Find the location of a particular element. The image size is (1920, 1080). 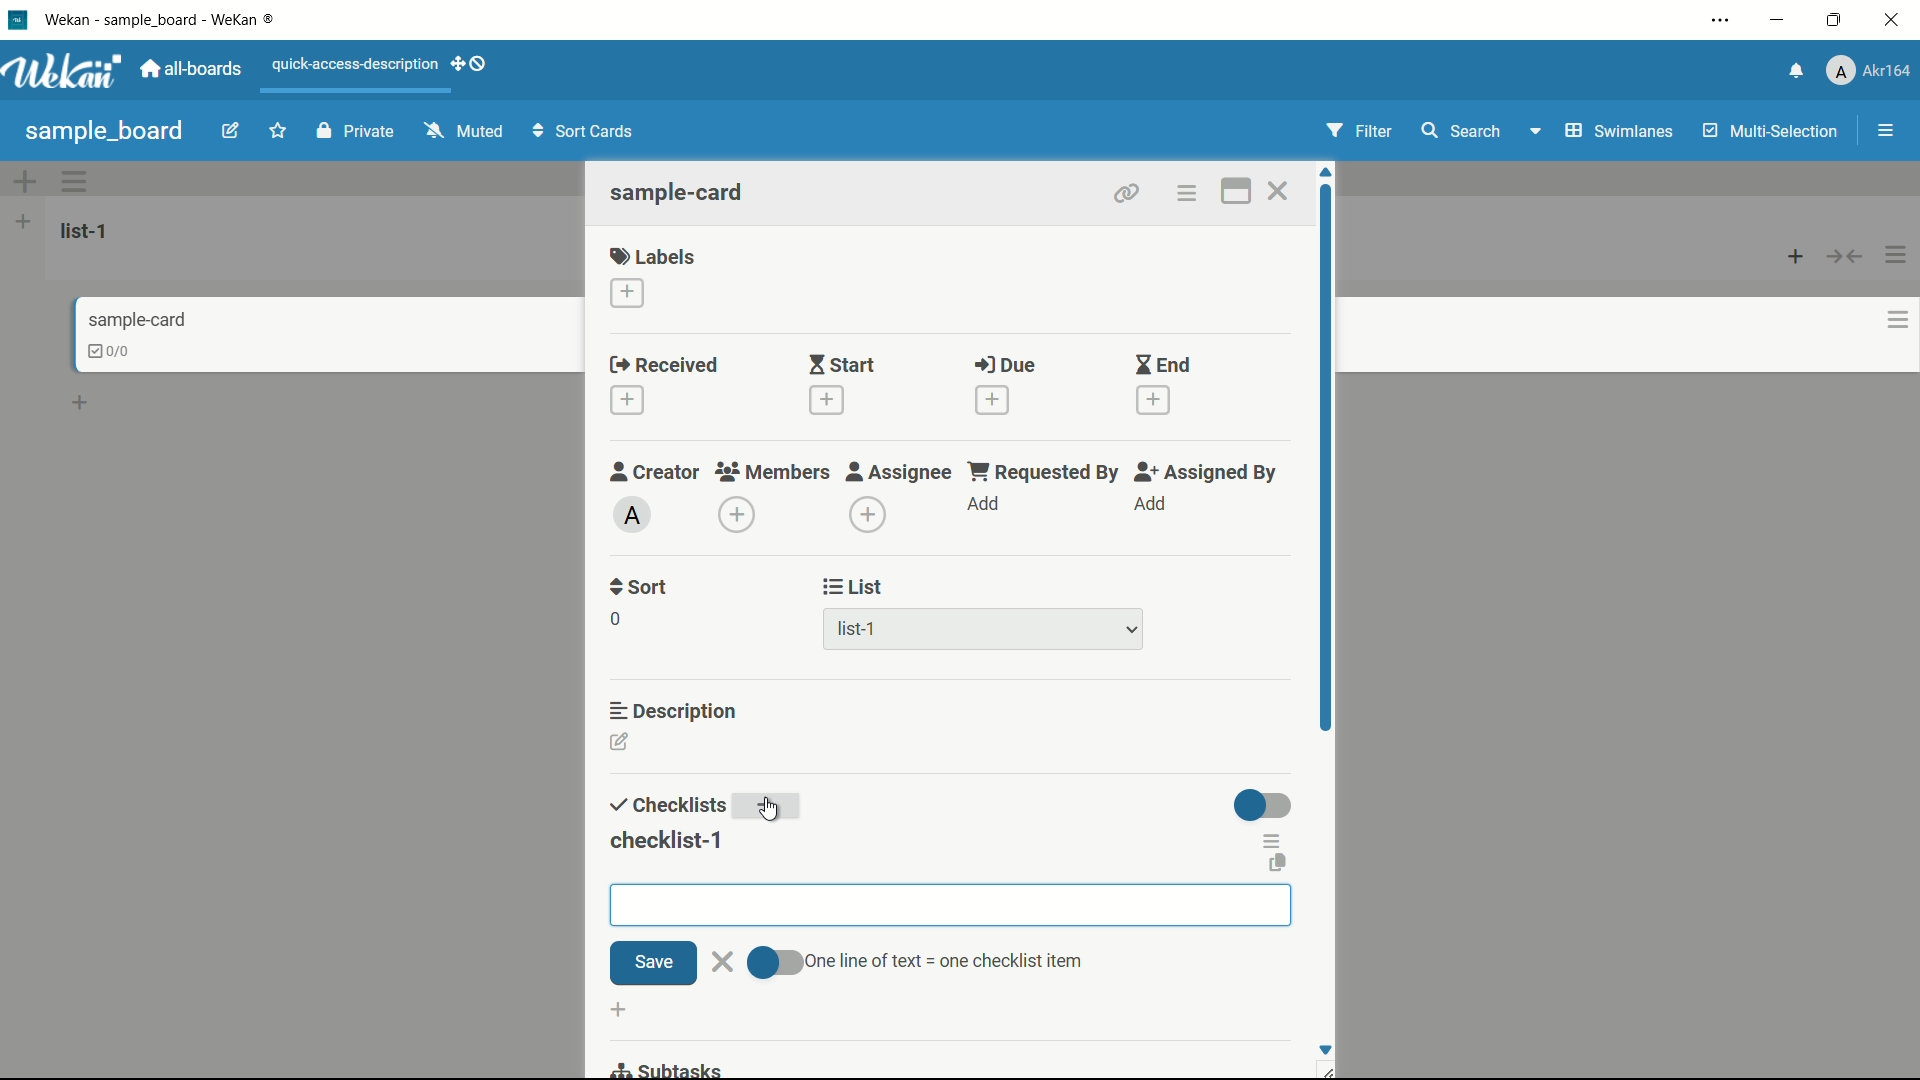

list is located at coordinates (854, 587).